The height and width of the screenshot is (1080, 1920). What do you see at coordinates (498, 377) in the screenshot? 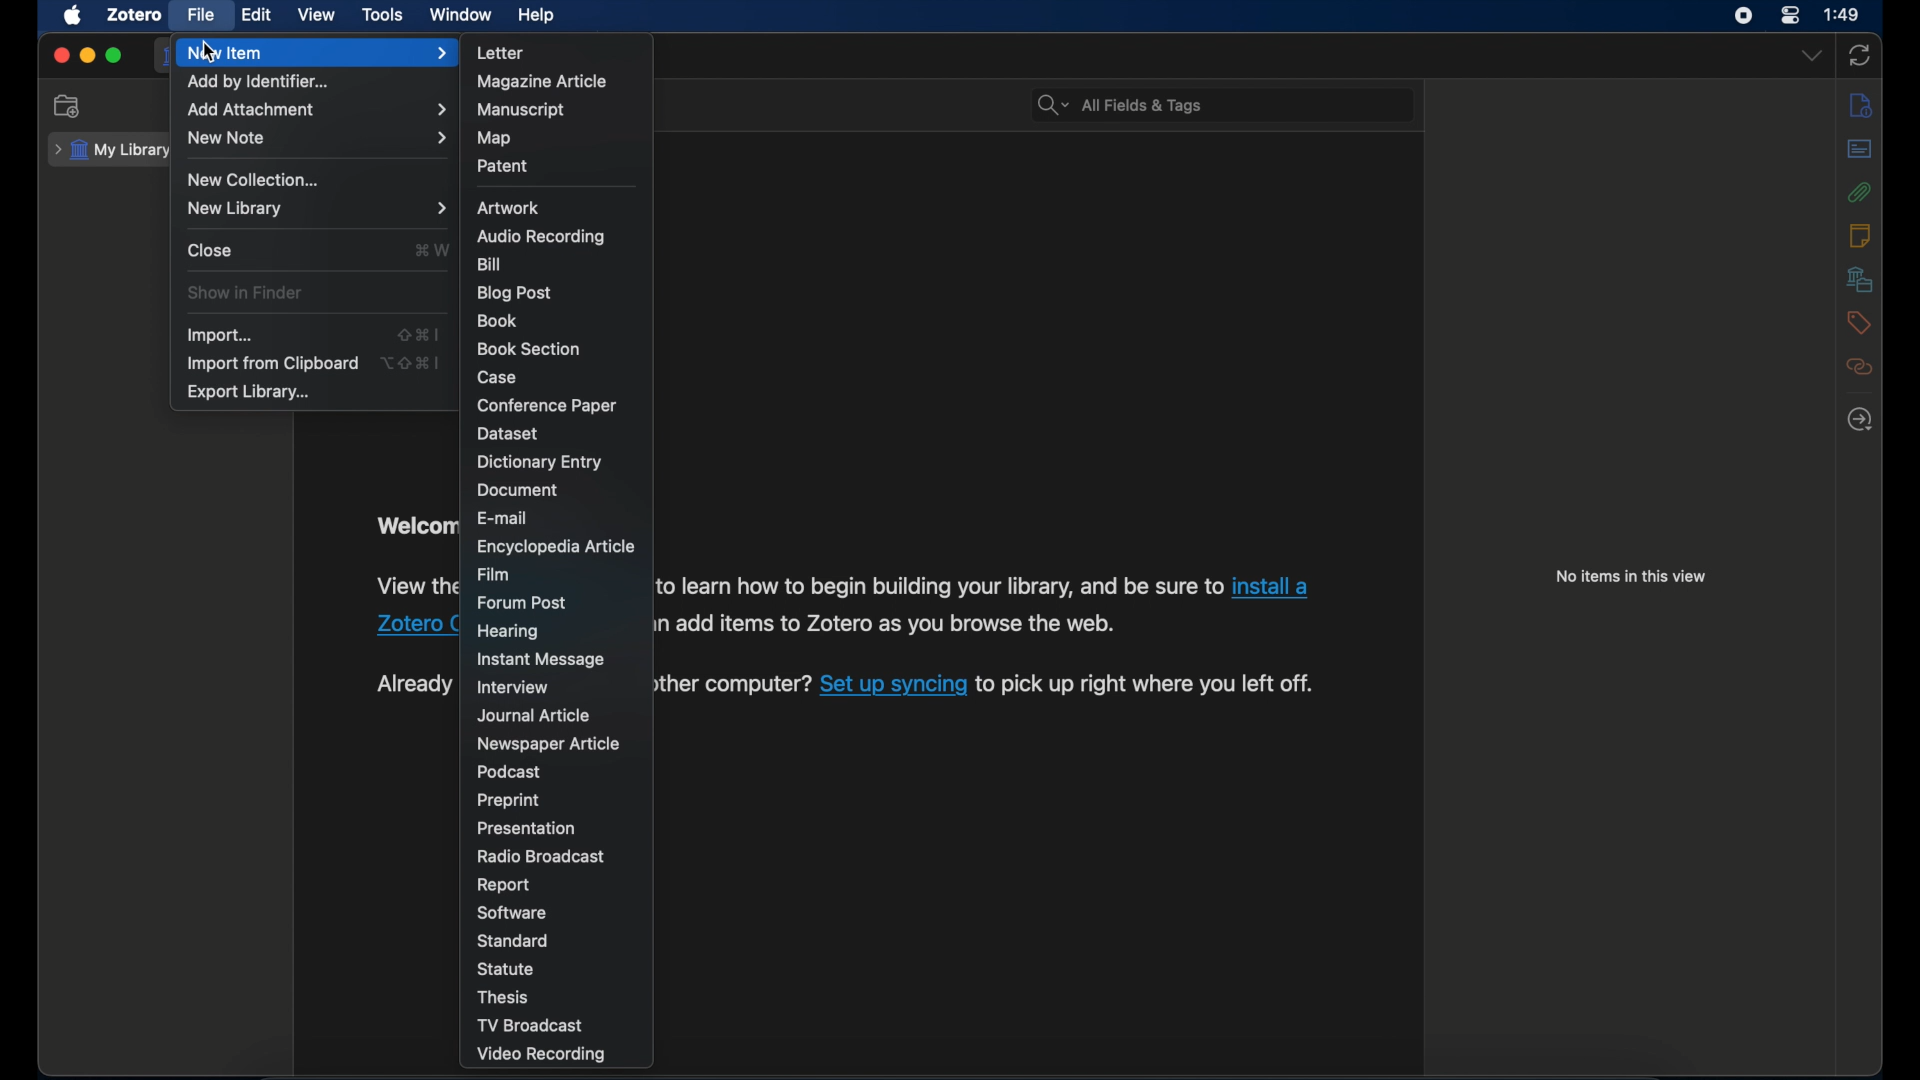
I see `case` at bounding box center [498, 377].